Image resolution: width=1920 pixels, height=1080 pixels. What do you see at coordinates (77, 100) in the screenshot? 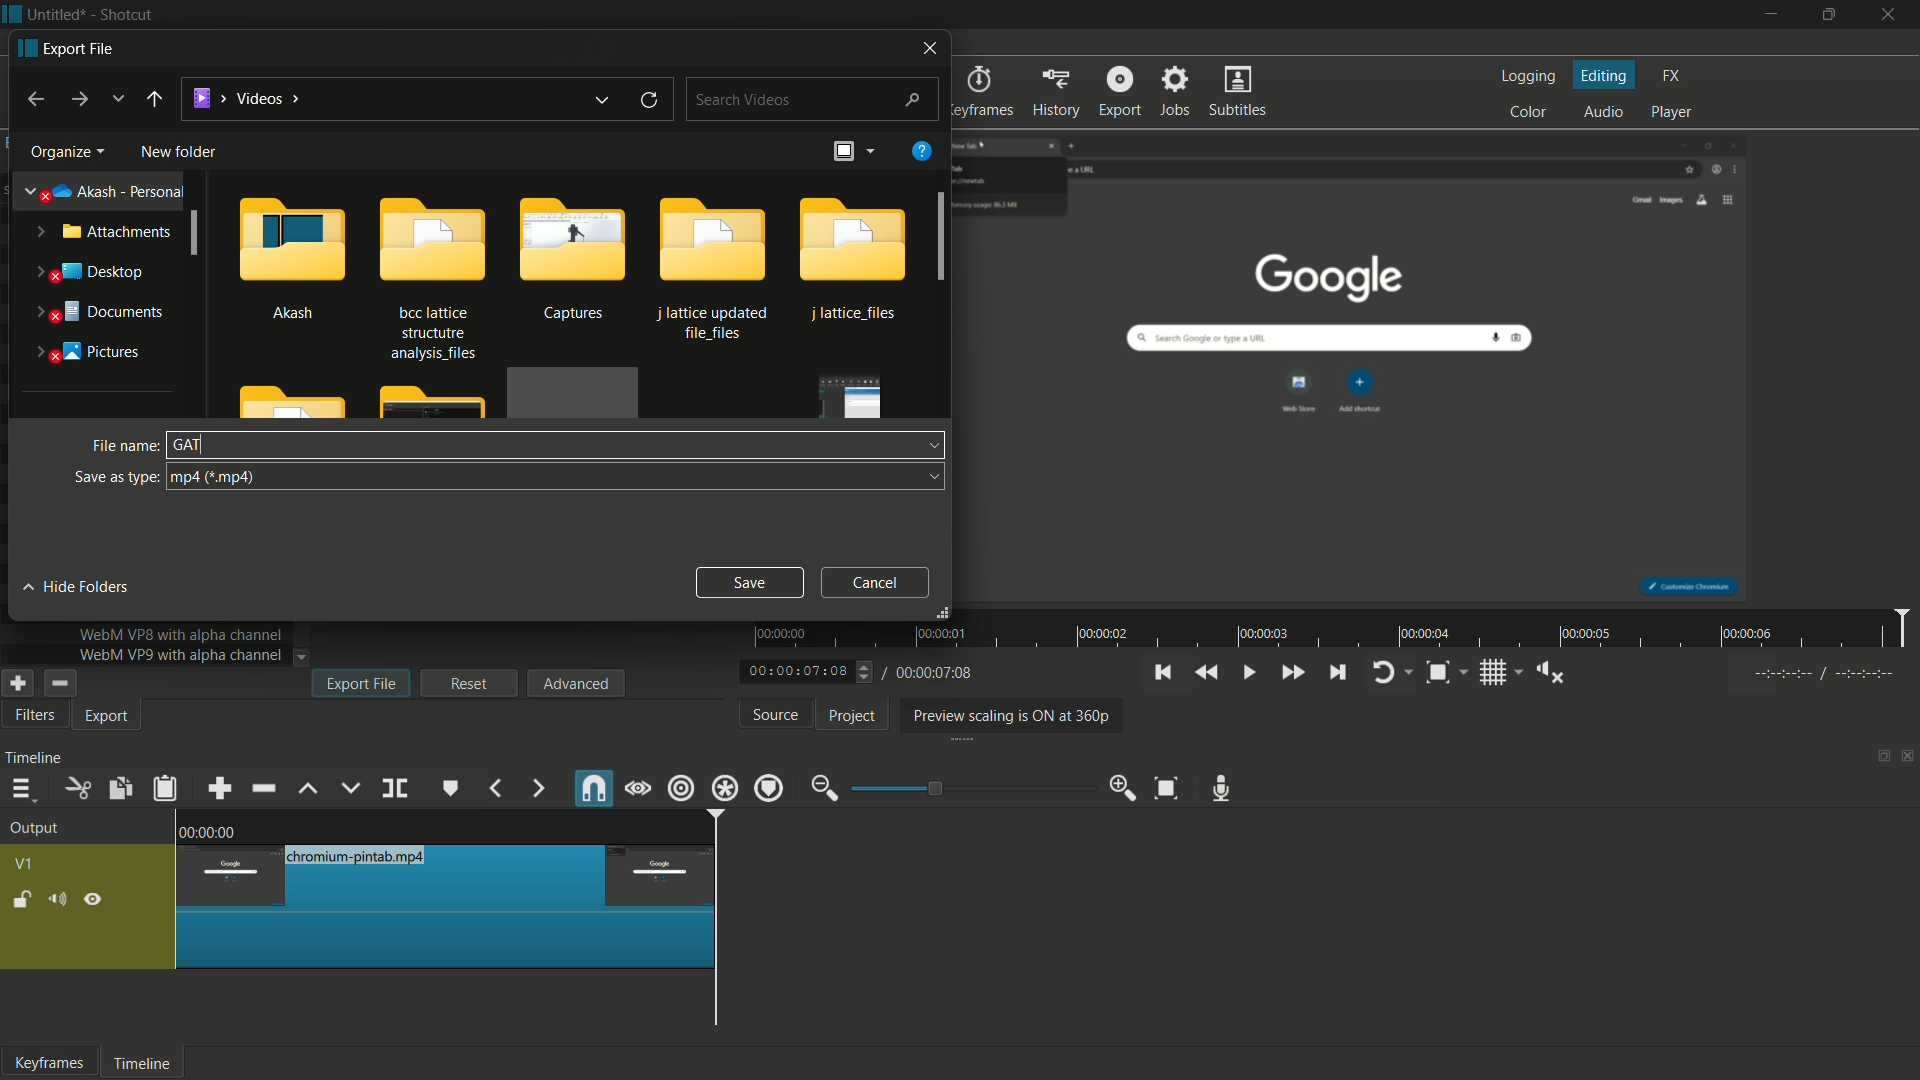
I see `forward` at bounding box center [77, 100].